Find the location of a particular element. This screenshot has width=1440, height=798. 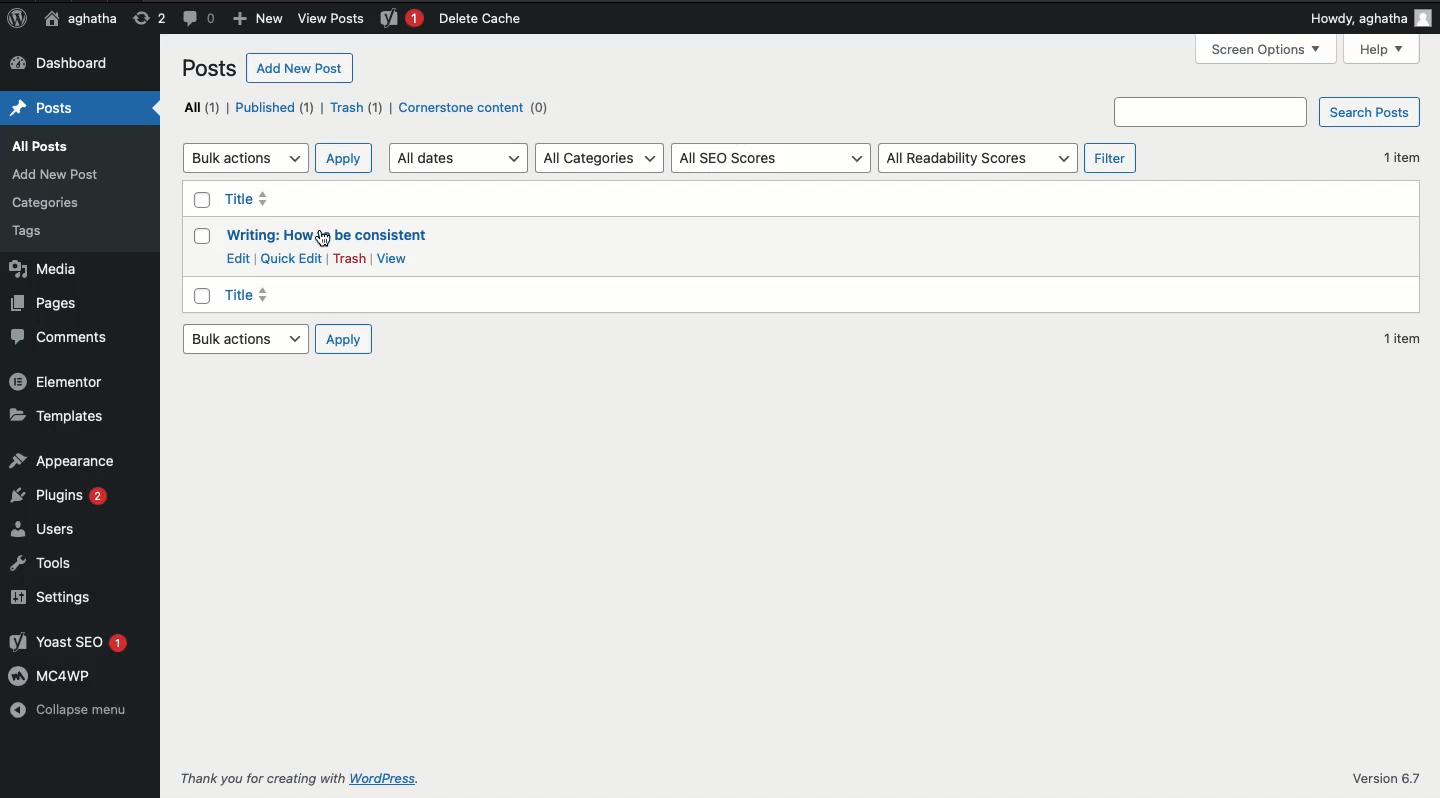

1 item is located at coordinates (1403, 158).